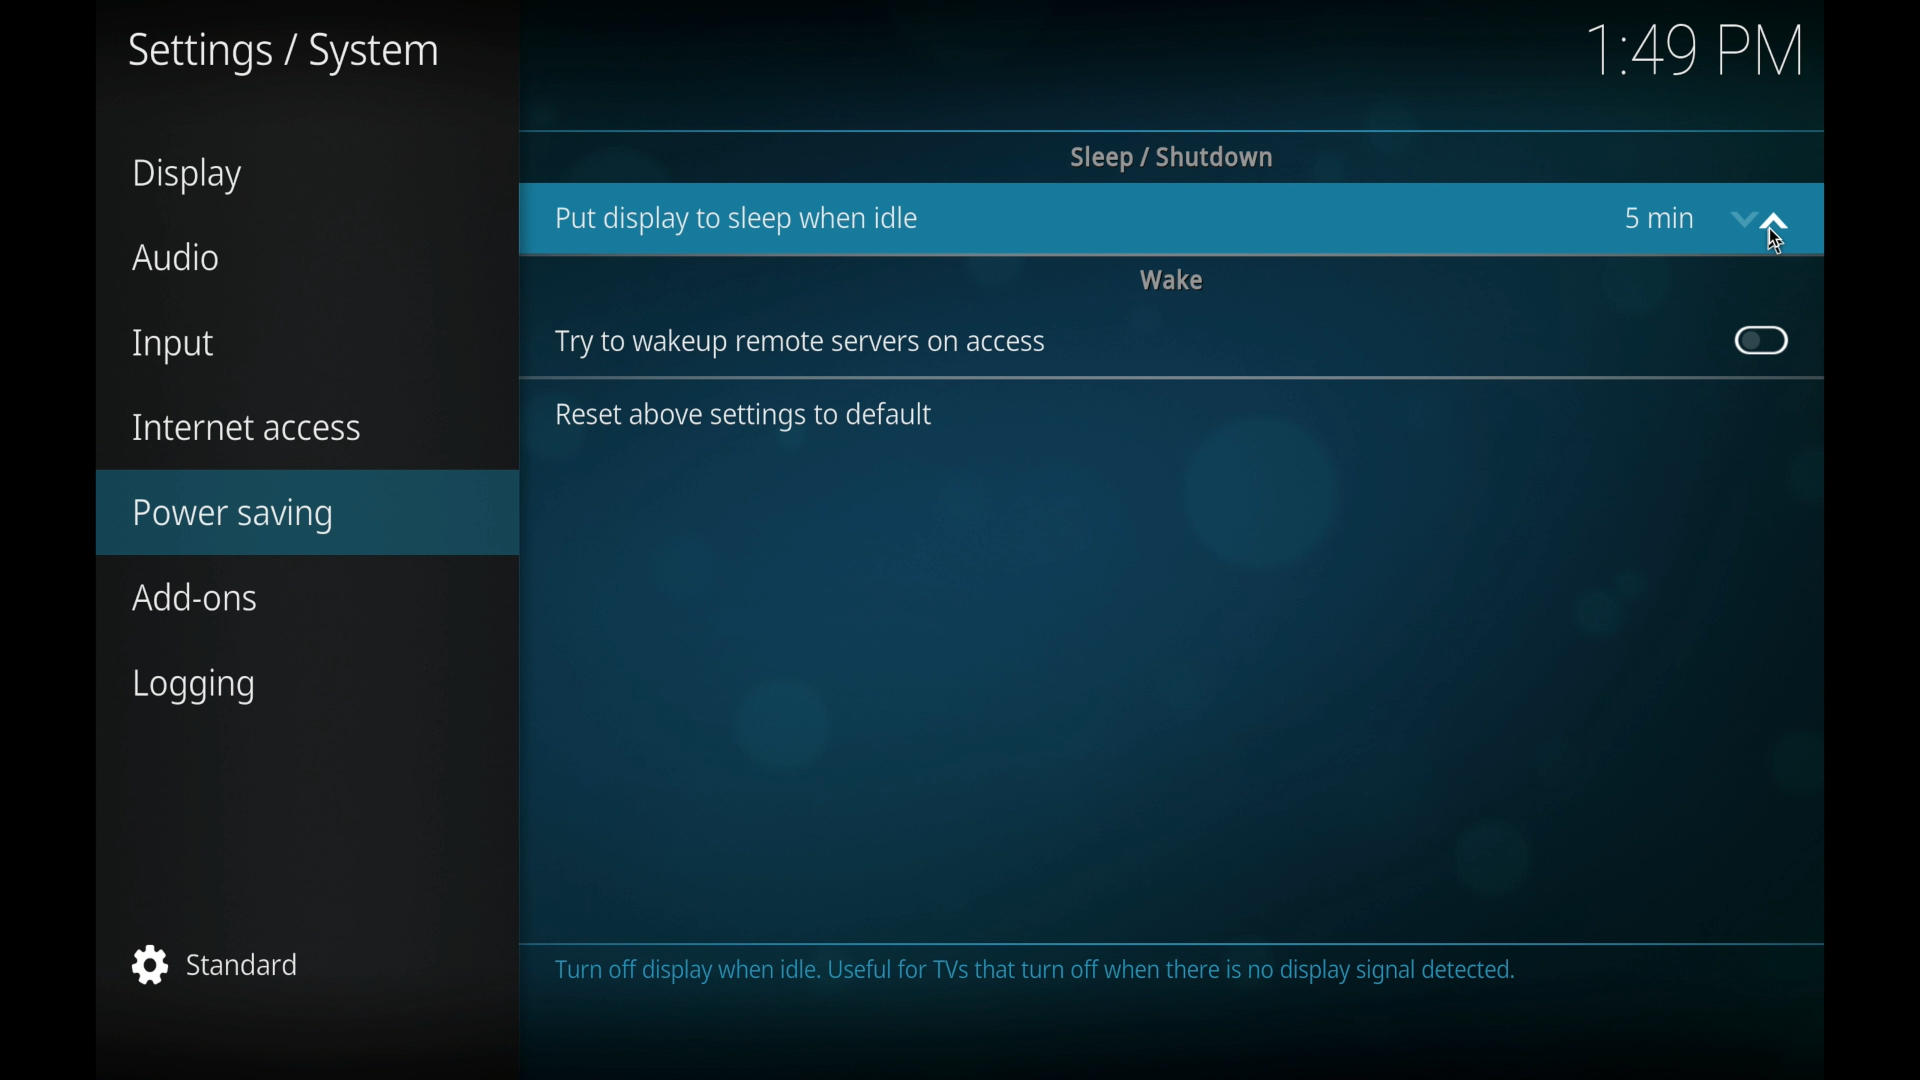  Describe the element at coordinates (736, 219) in the screenshot. I see `put display to sleep when idle` at that location.